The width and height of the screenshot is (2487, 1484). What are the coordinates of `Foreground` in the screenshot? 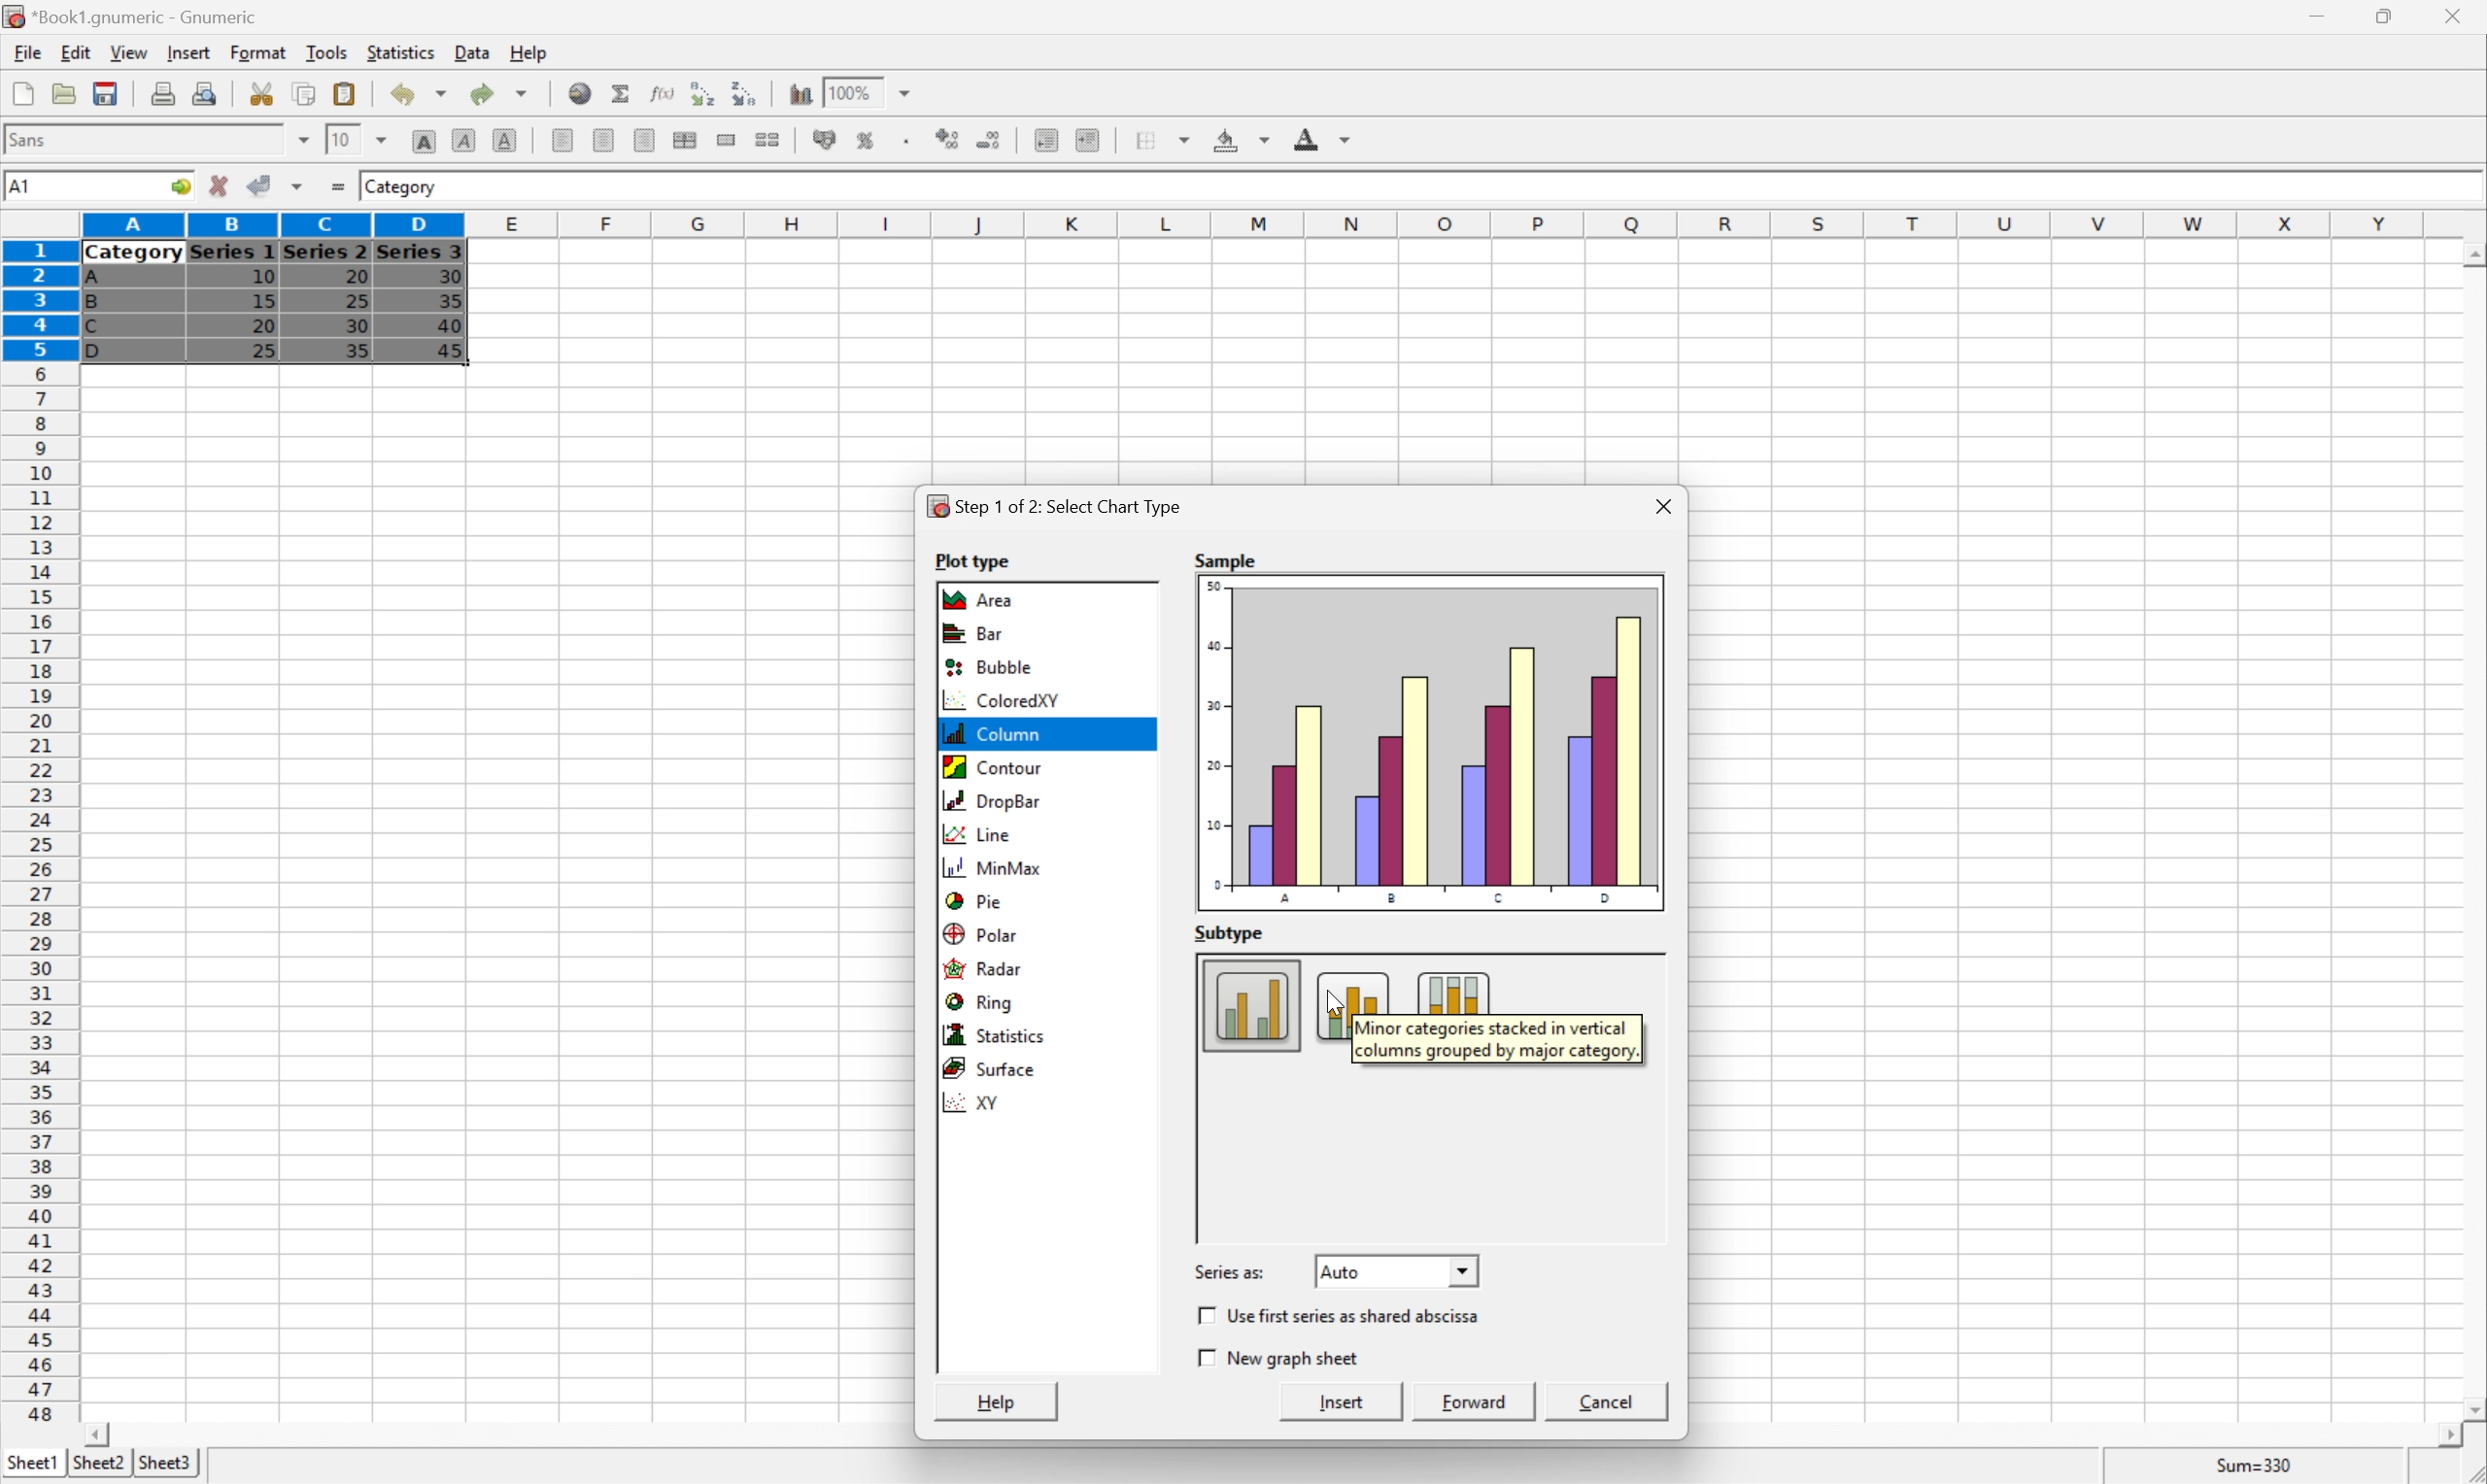 It's located at (1320, 136).